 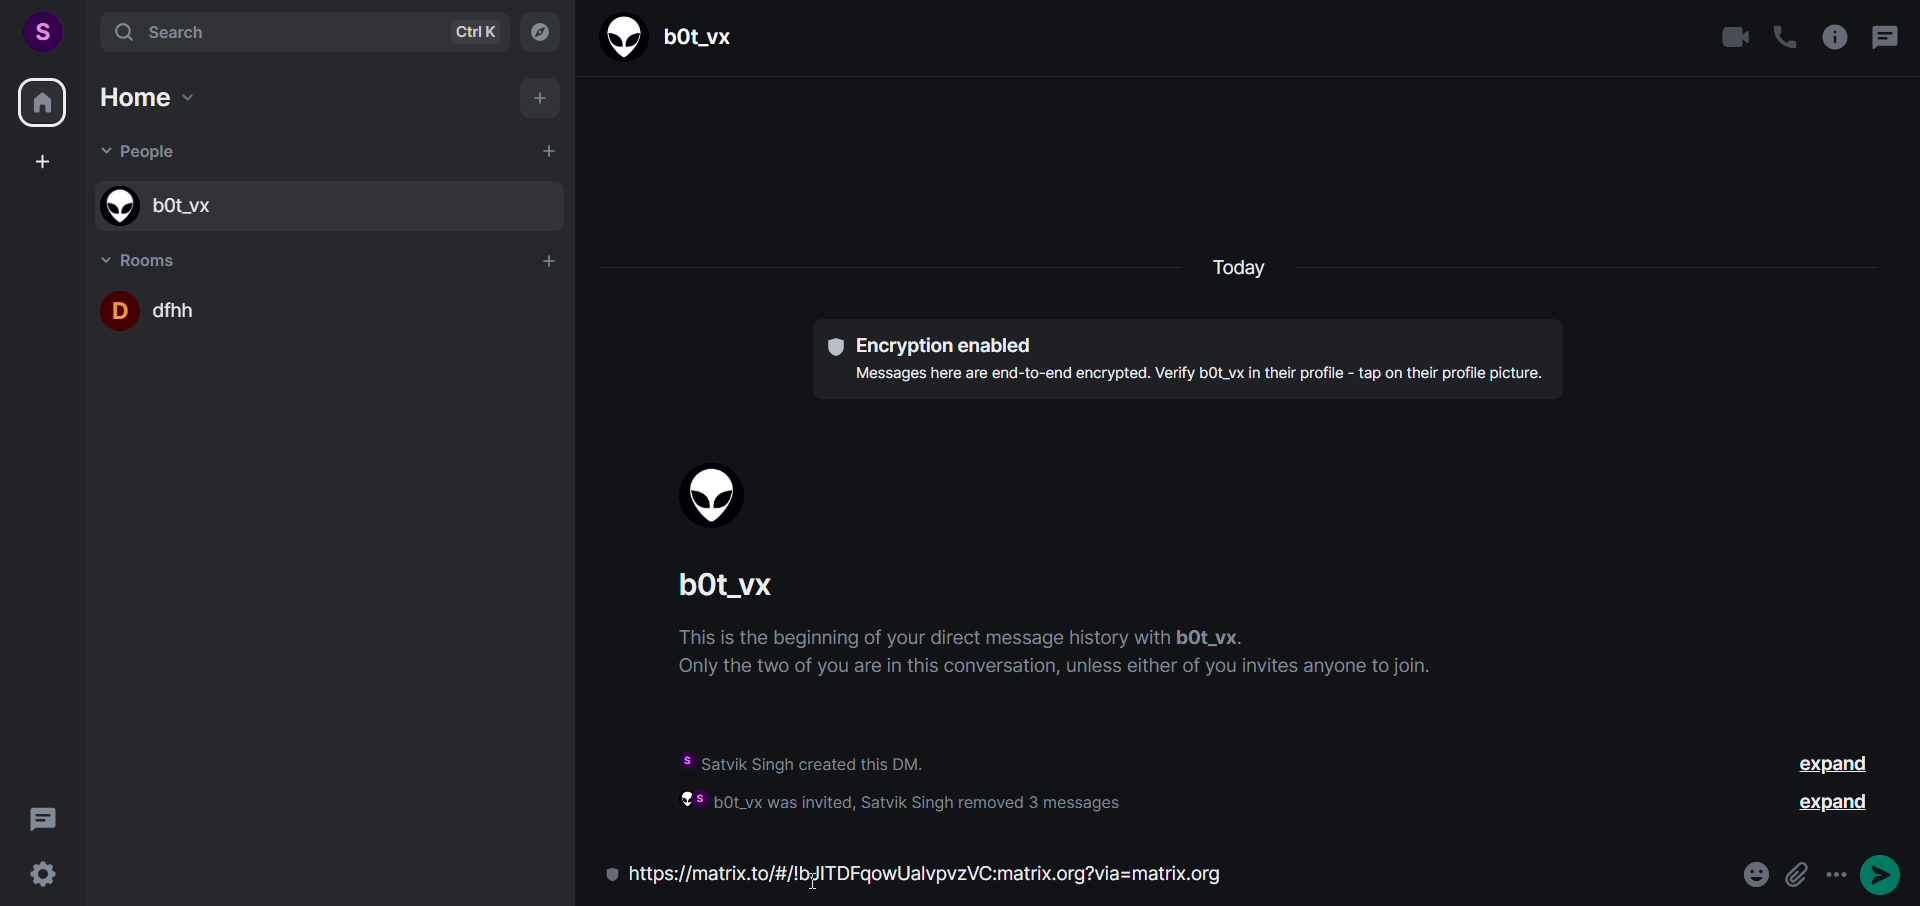 I want to click on room info, so click(x=1832, y=37).